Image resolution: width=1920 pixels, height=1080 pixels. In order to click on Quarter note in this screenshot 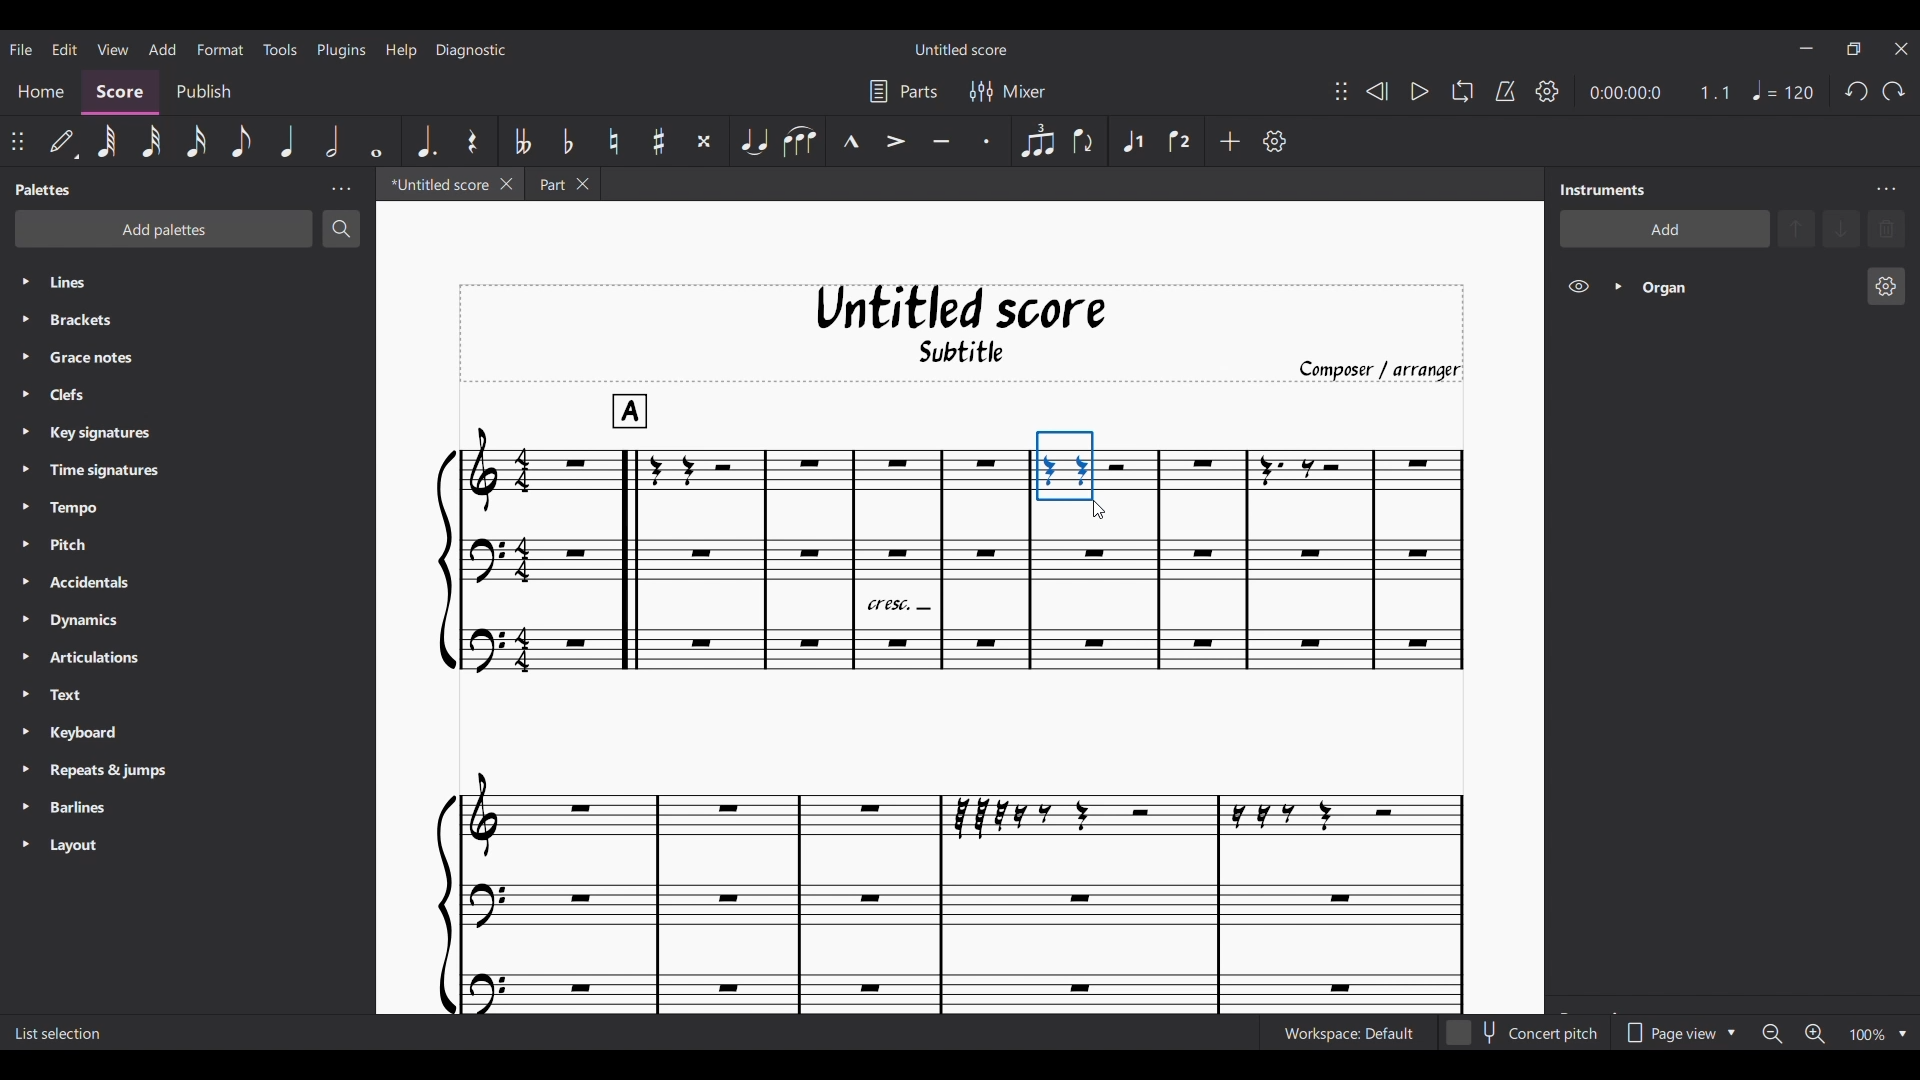, I will do `click(286, 142)`.